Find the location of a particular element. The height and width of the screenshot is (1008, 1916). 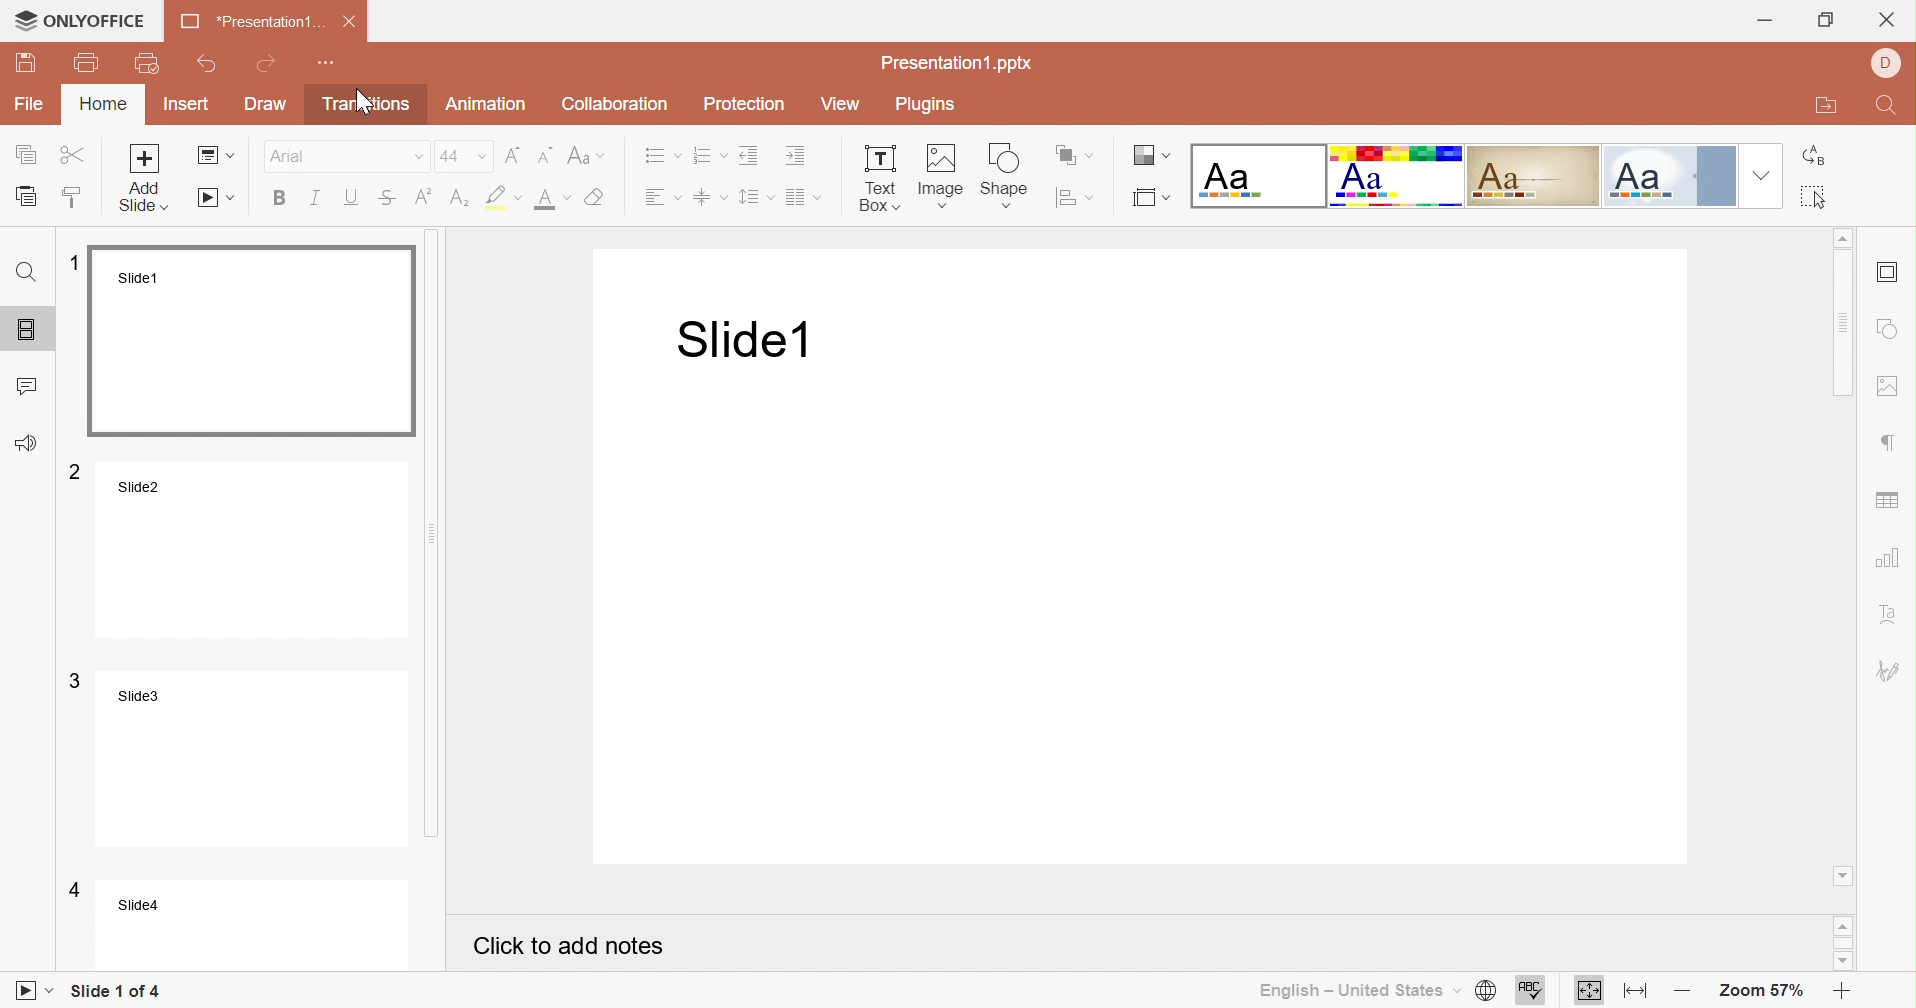

Increment font size is located at coordinates (513, 156).